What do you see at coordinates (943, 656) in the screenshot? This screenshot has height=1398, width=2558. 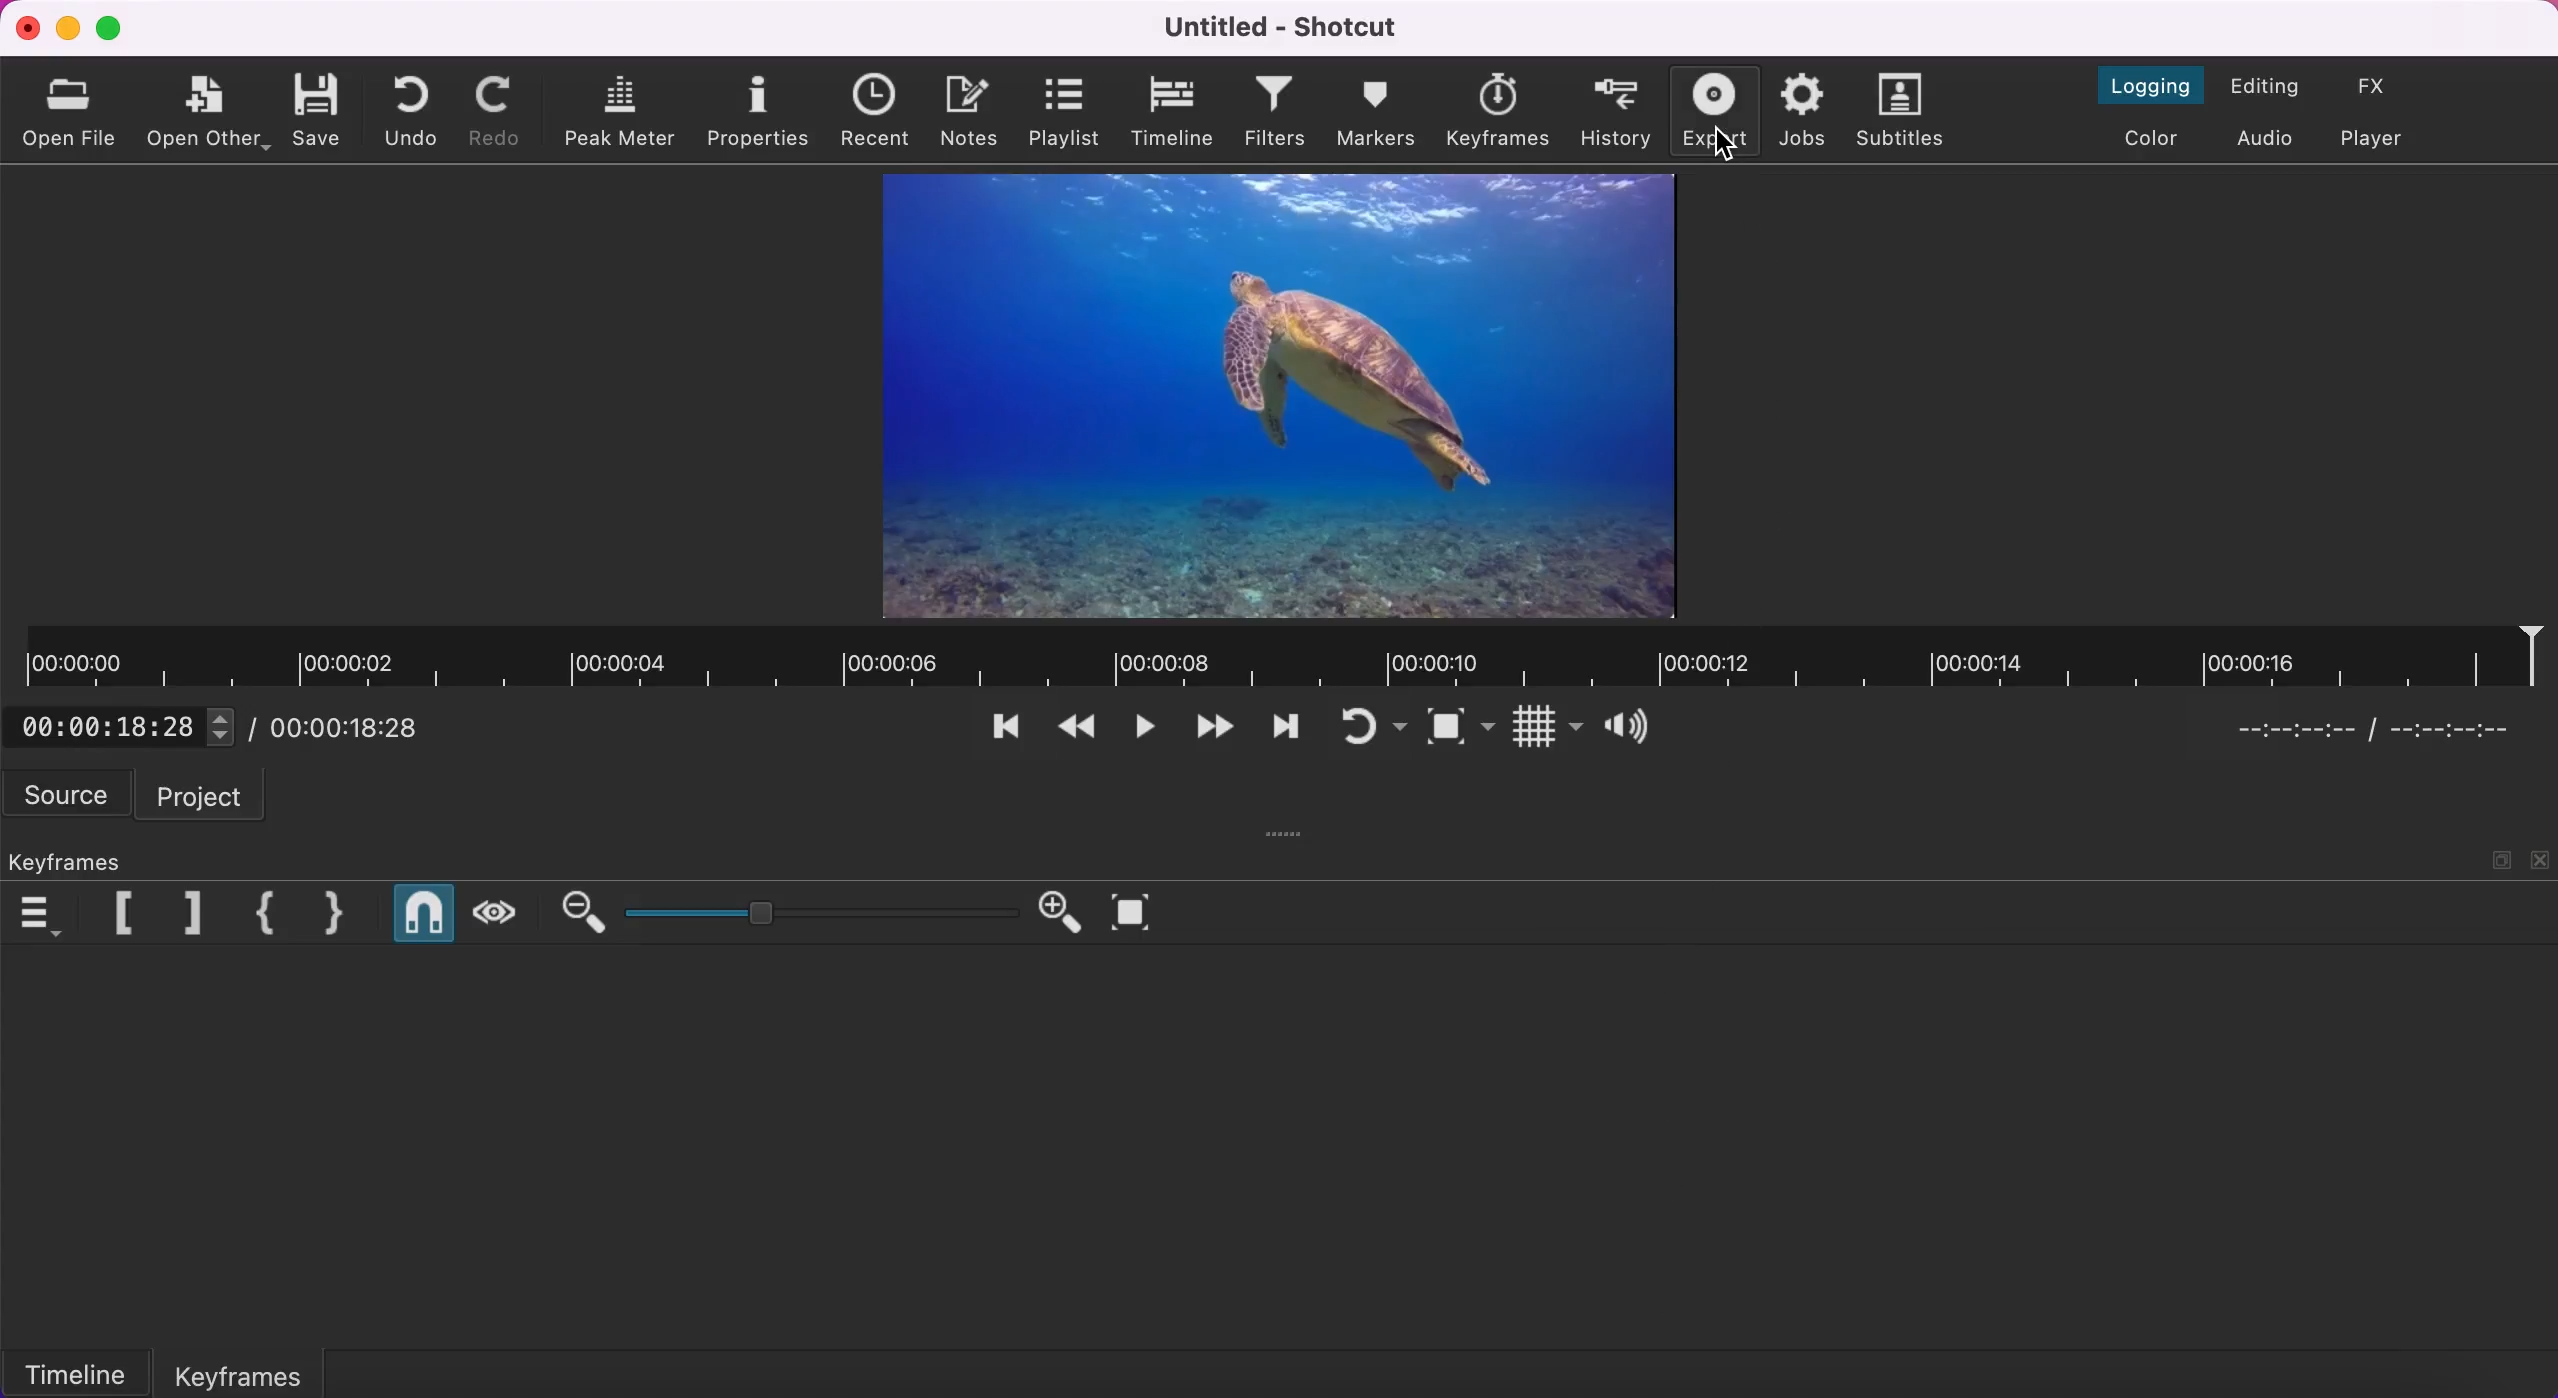 I see `clip duration/timeline` at bounding box center [943, 656].